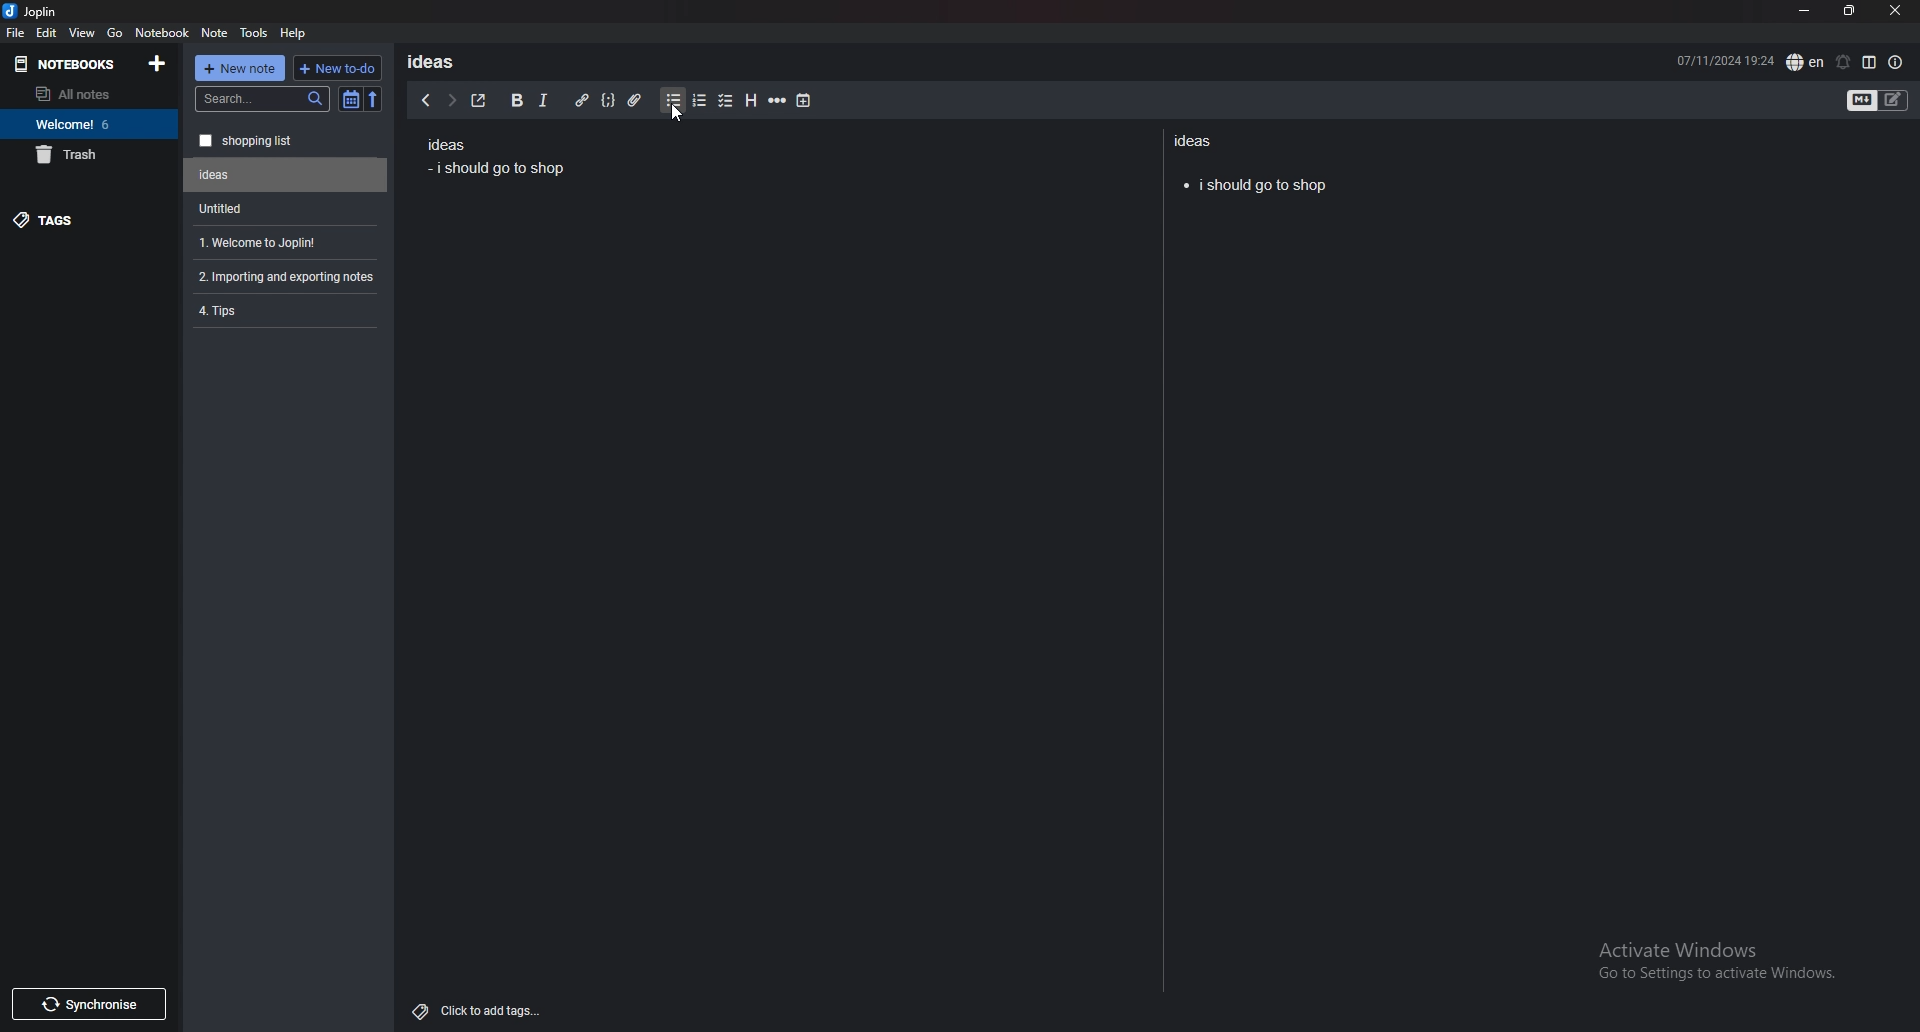  I want to click on new note, so click(240, 68).